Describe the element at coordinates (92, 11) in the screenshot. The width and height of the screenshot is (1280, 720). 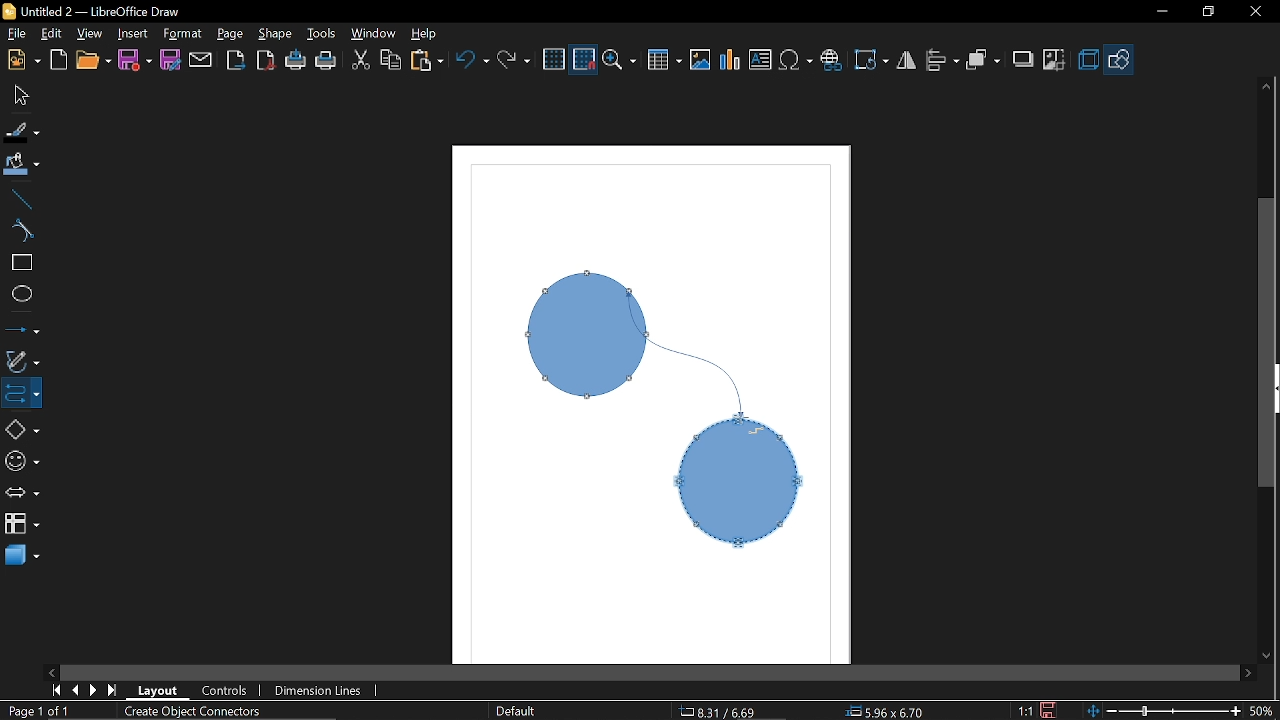
I see `Current window` at that location.